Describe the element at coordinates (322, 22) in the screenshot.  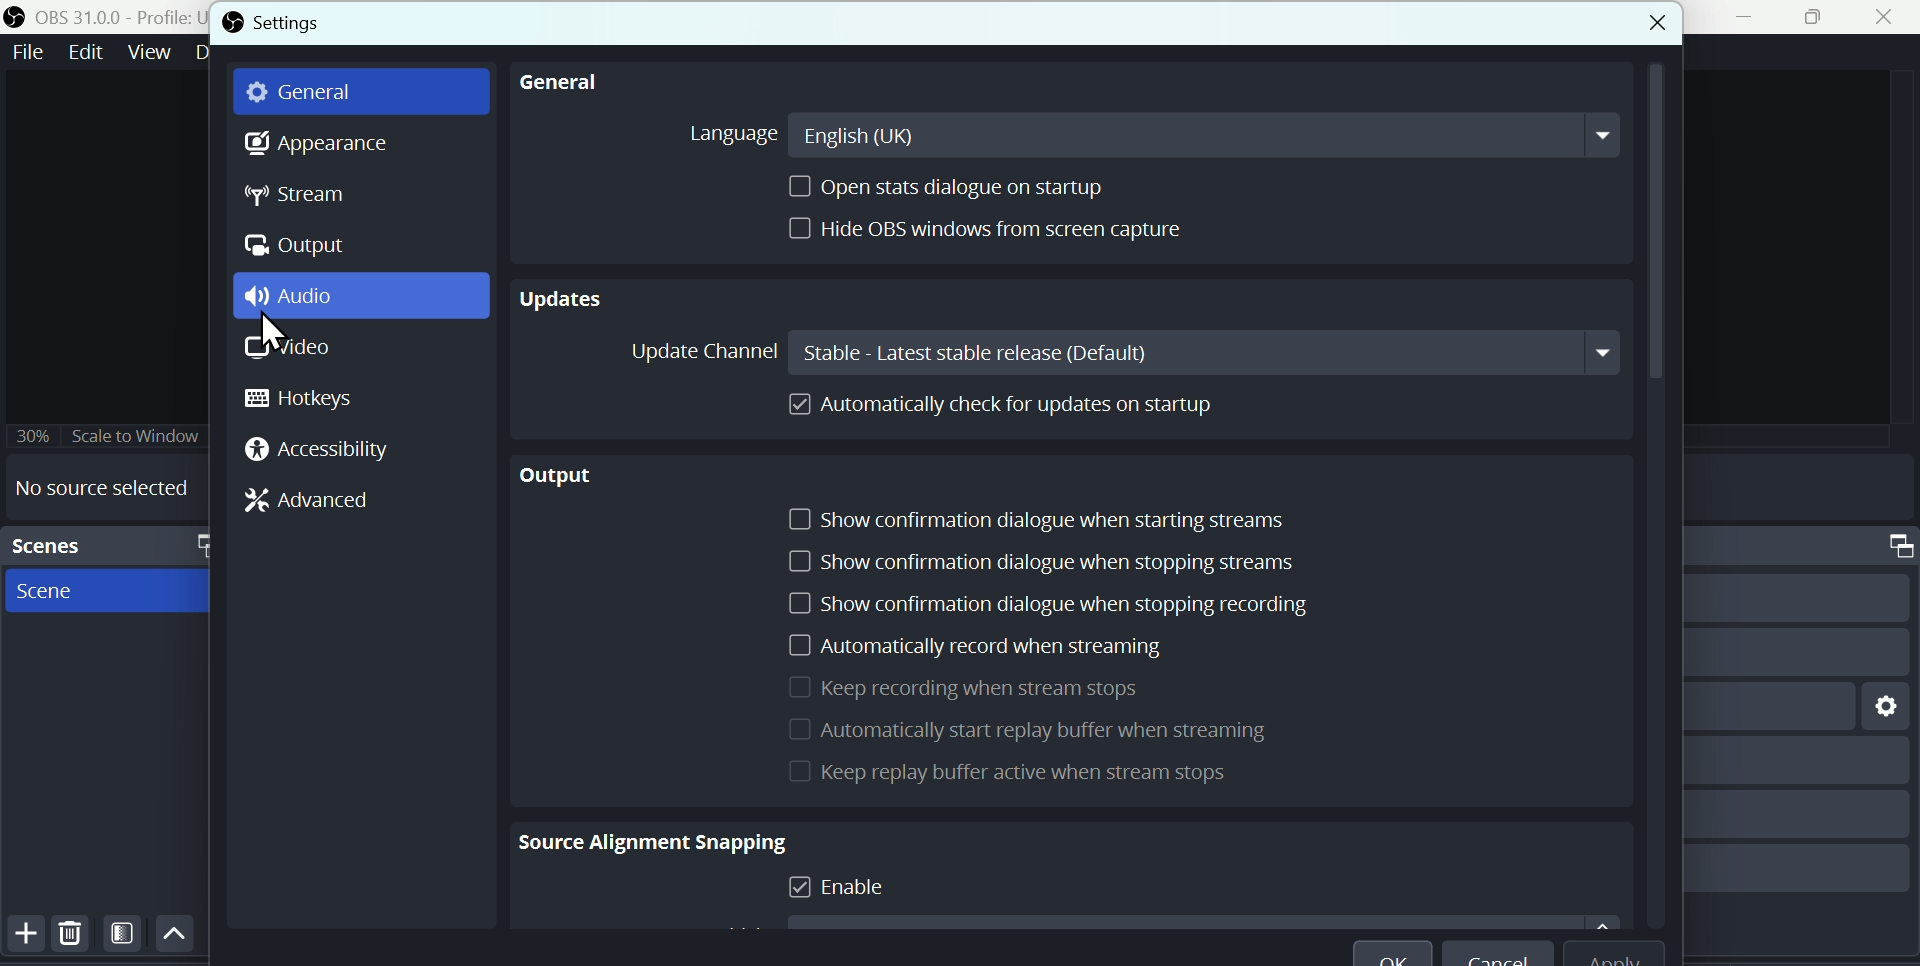
I see `Settings` at that location.